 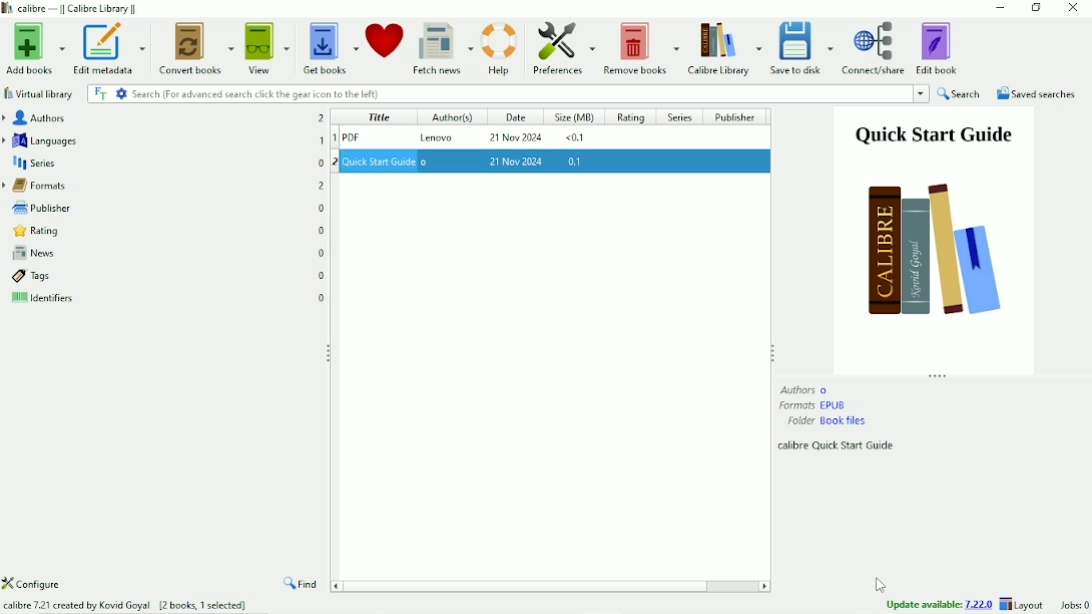 What do you see at coordinates (447, 118) in the screenshot?
I see `Author(s)` at bounding box center [447, 118].